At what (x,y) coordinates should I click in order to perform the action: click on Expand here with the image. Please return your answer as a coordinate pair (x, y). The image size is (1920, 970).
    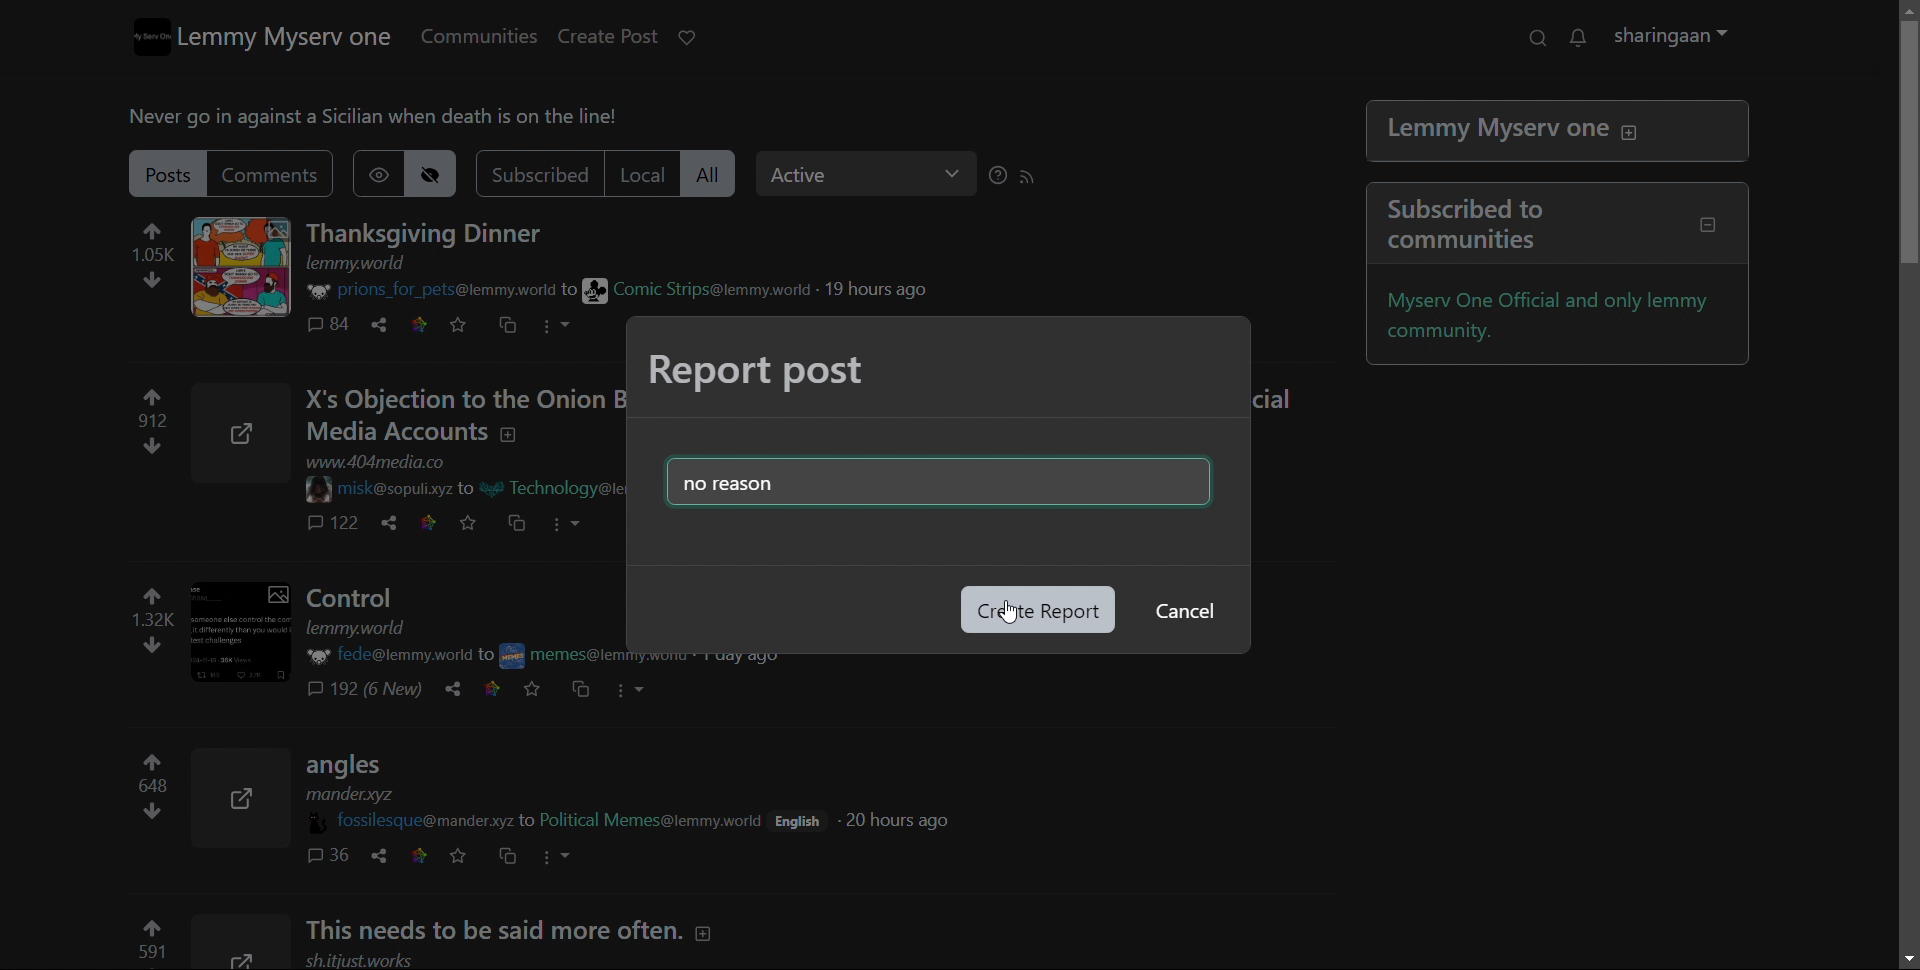
    Looking at the image, I should click on (249, 434).